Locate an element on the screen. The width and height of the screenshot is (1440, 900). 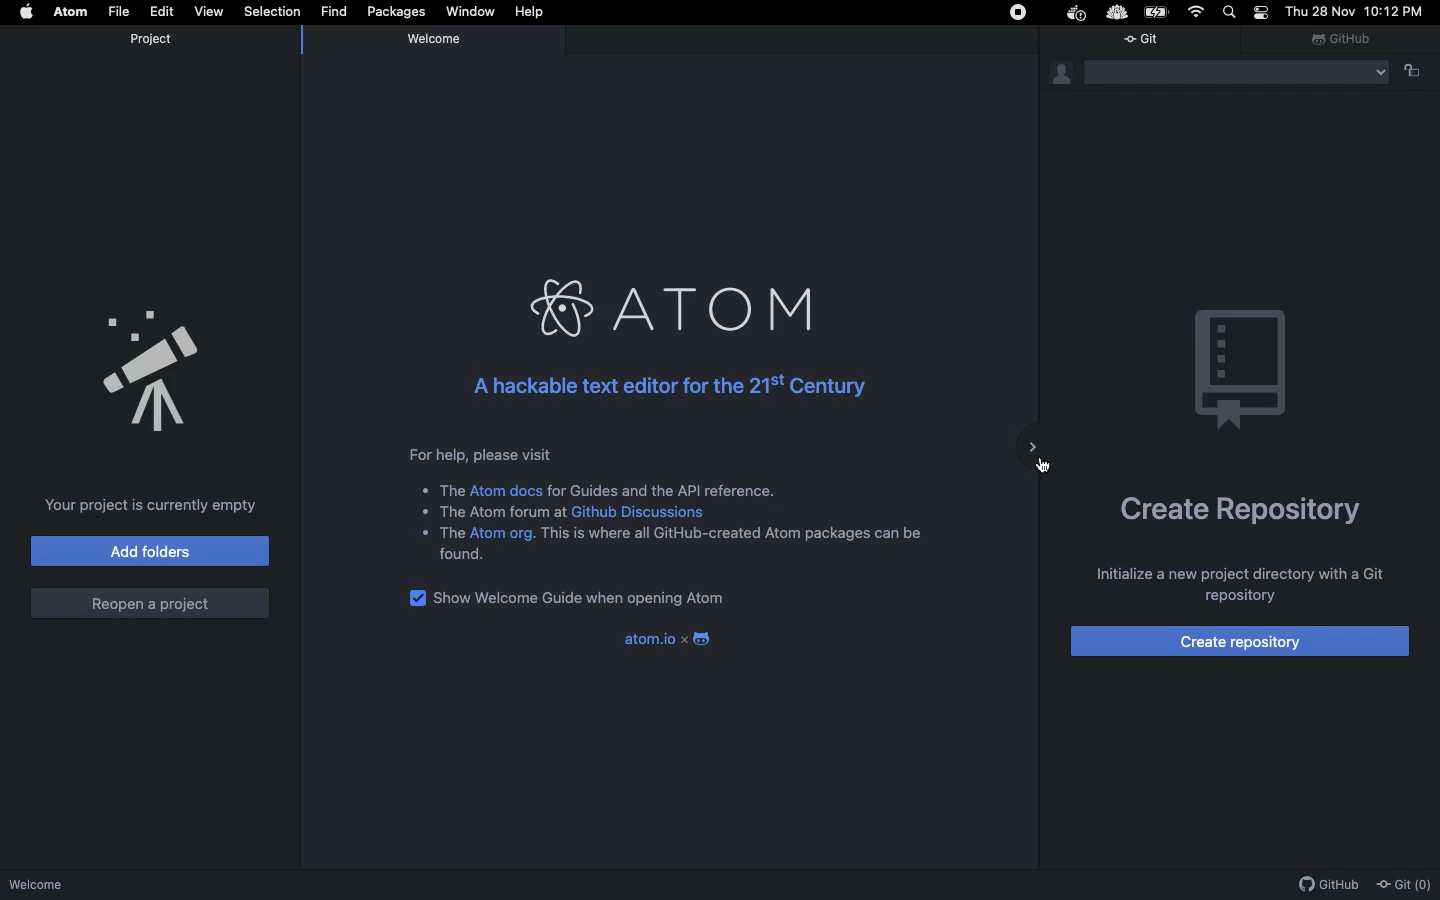
Thu 28 Nov is located at coordinates (1322, 12).